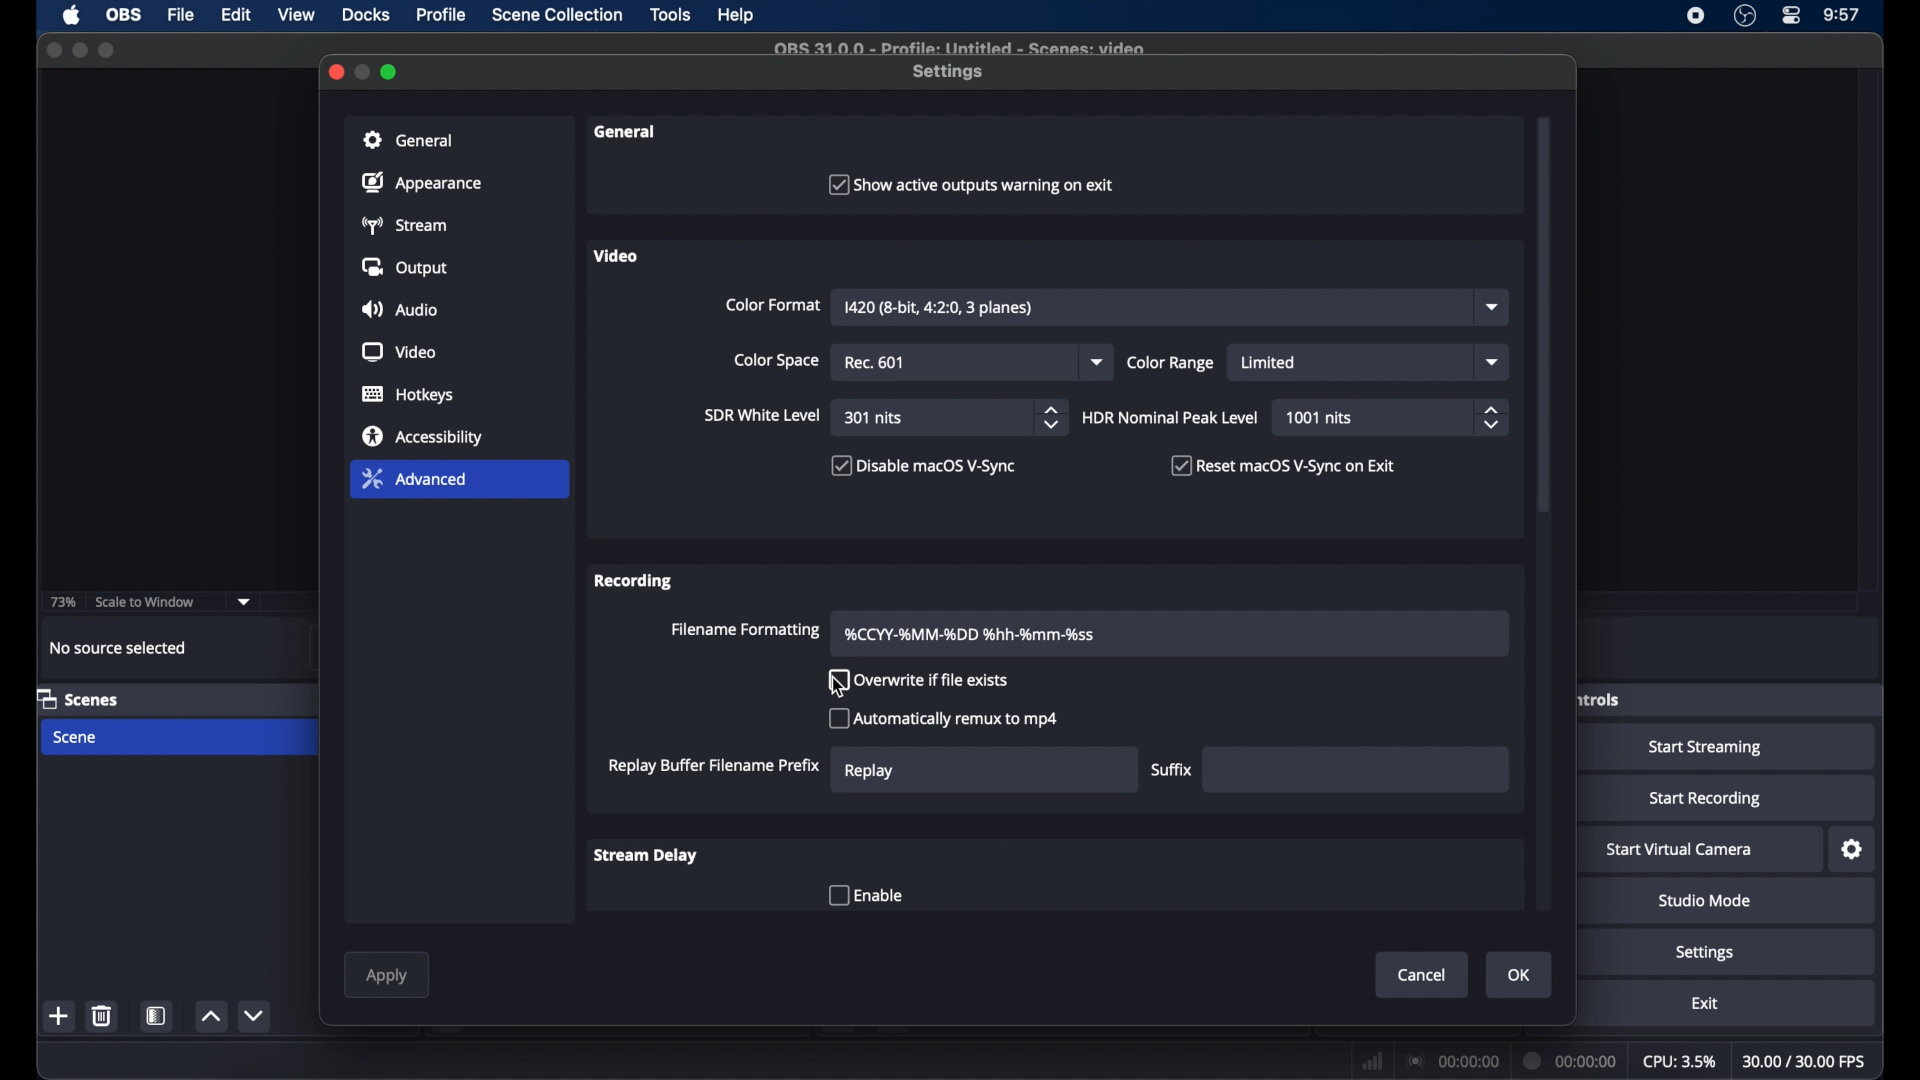 Image resolution: width=1920 pixels, height=1080 pixels. What do you see at coordinates (74, 15) in the screenshot?
I see `apple icon` at bounding box center [74, 15].